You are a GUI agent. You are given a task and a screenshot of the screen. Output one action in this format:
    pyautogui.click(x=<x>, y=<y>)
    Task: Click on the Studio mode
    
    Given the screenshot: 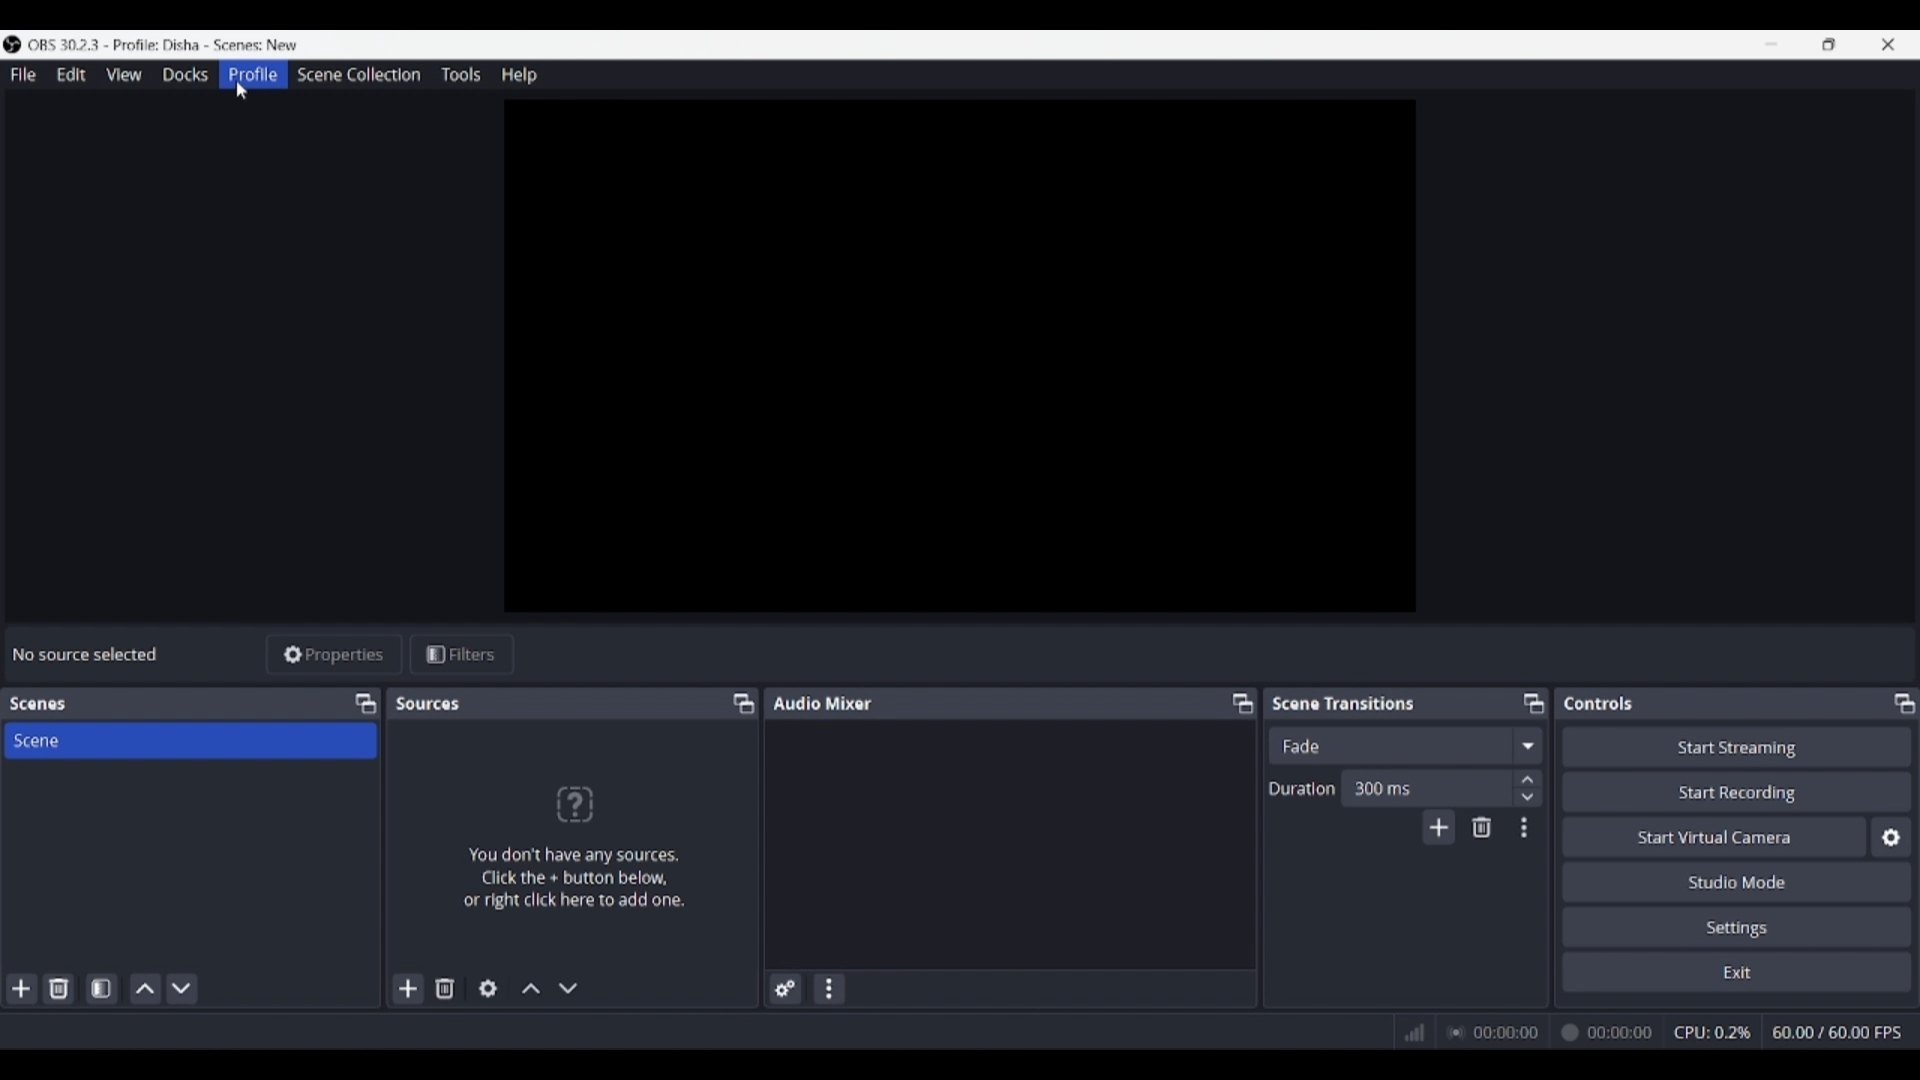 What is the action you would take?
    pyautogui.click(x=1737, y=881)
    